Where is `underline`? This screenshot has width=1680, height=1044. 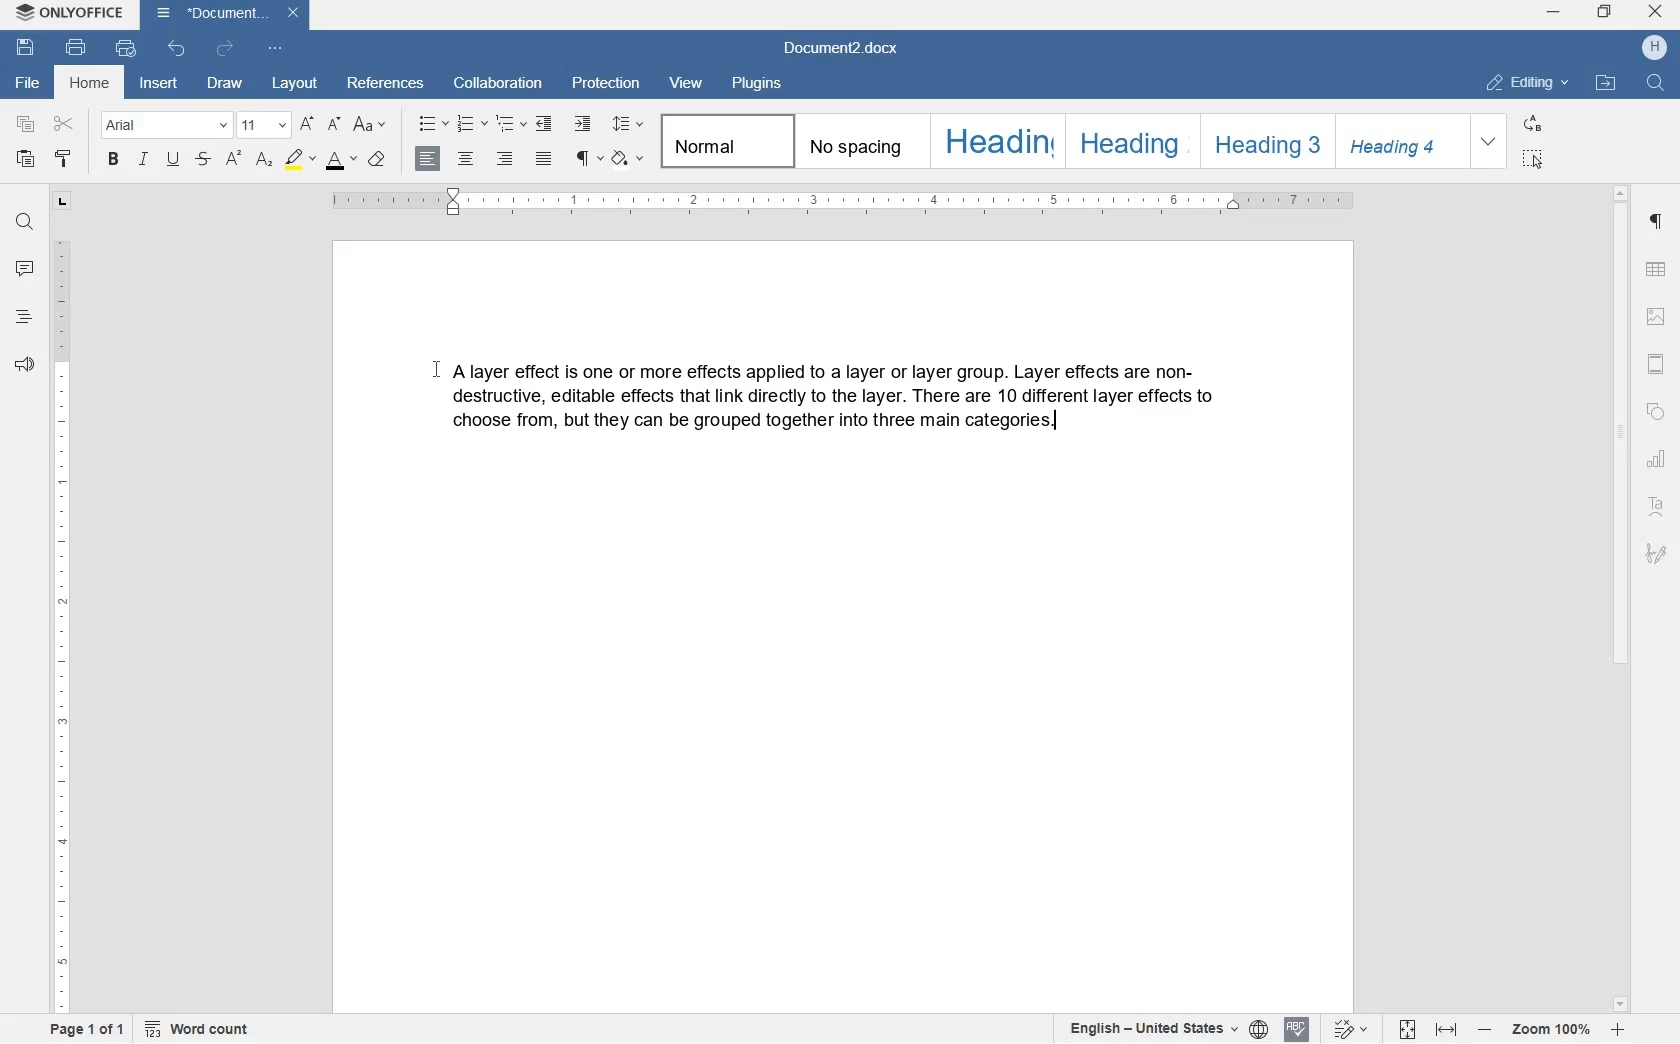 underline is located at coordinates (175, 160).